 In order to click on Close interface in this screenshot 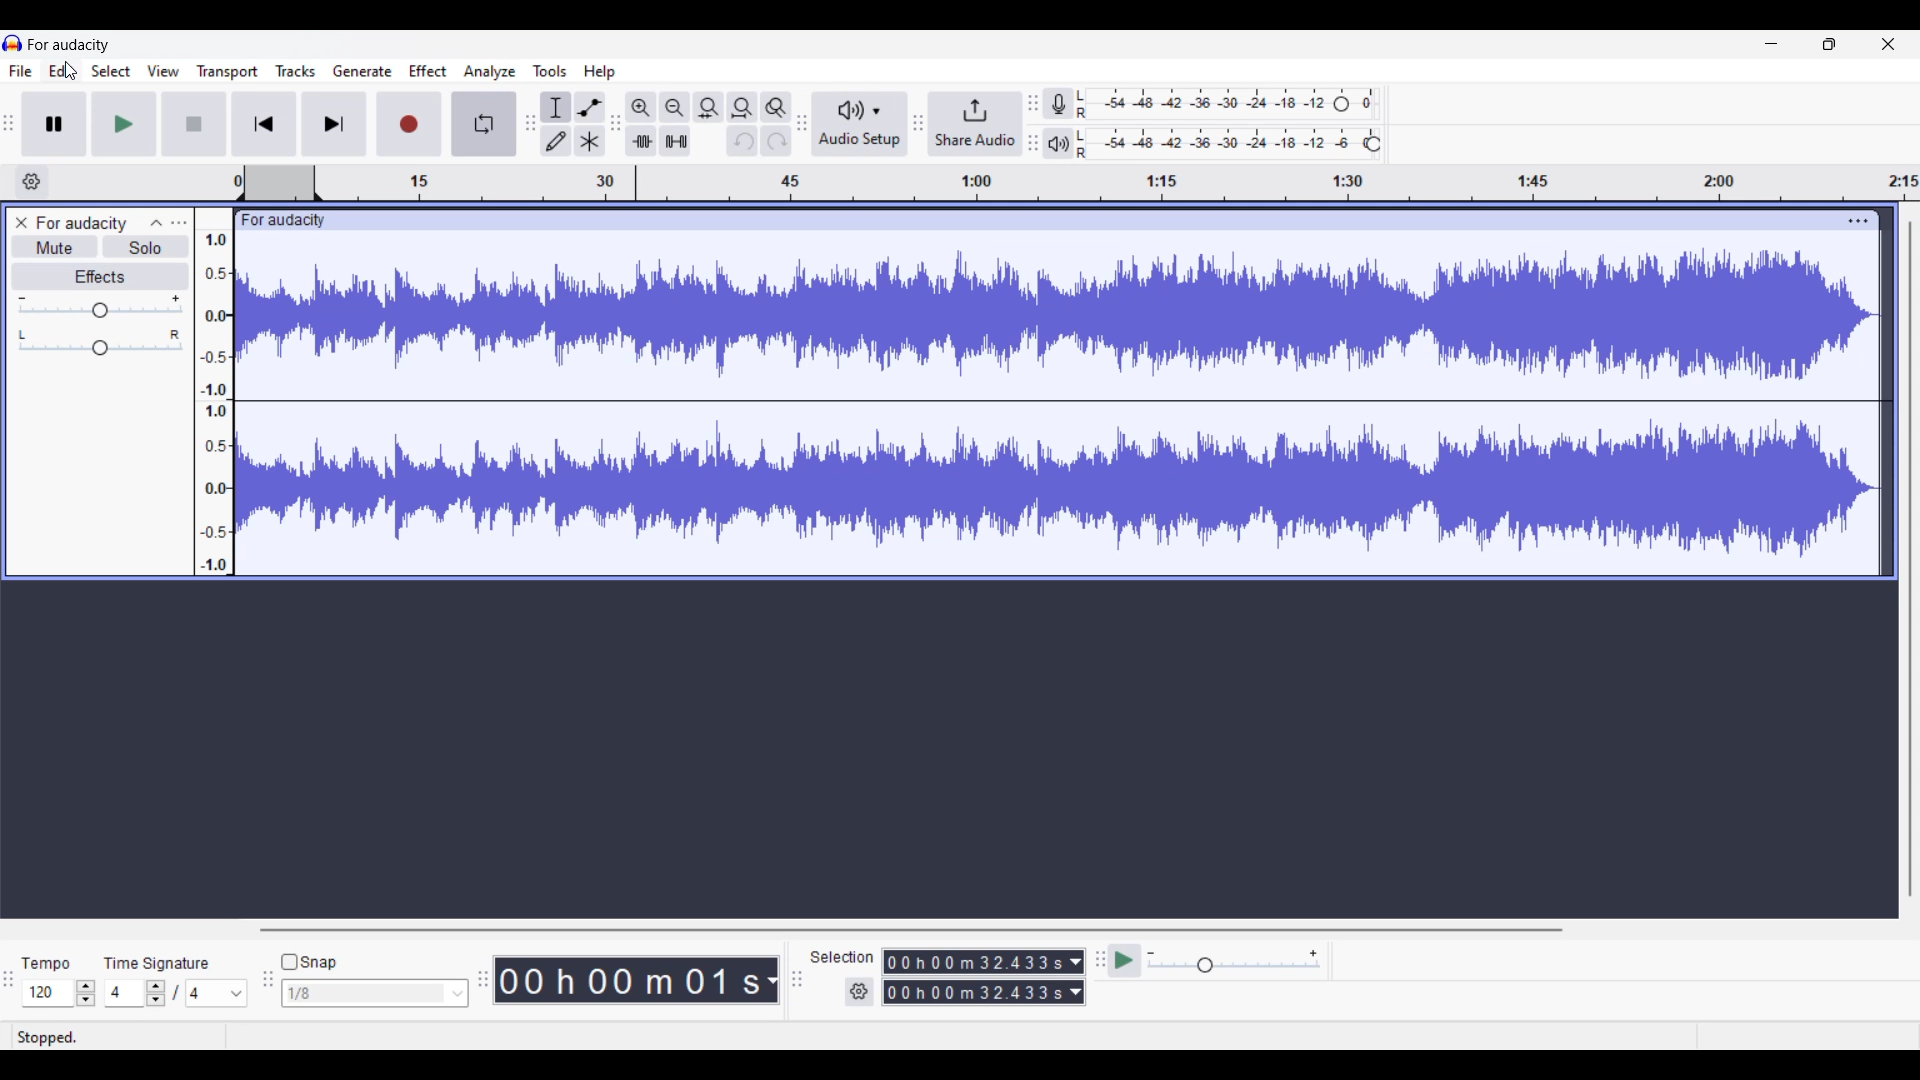, I will do `click(1889, 44)`.